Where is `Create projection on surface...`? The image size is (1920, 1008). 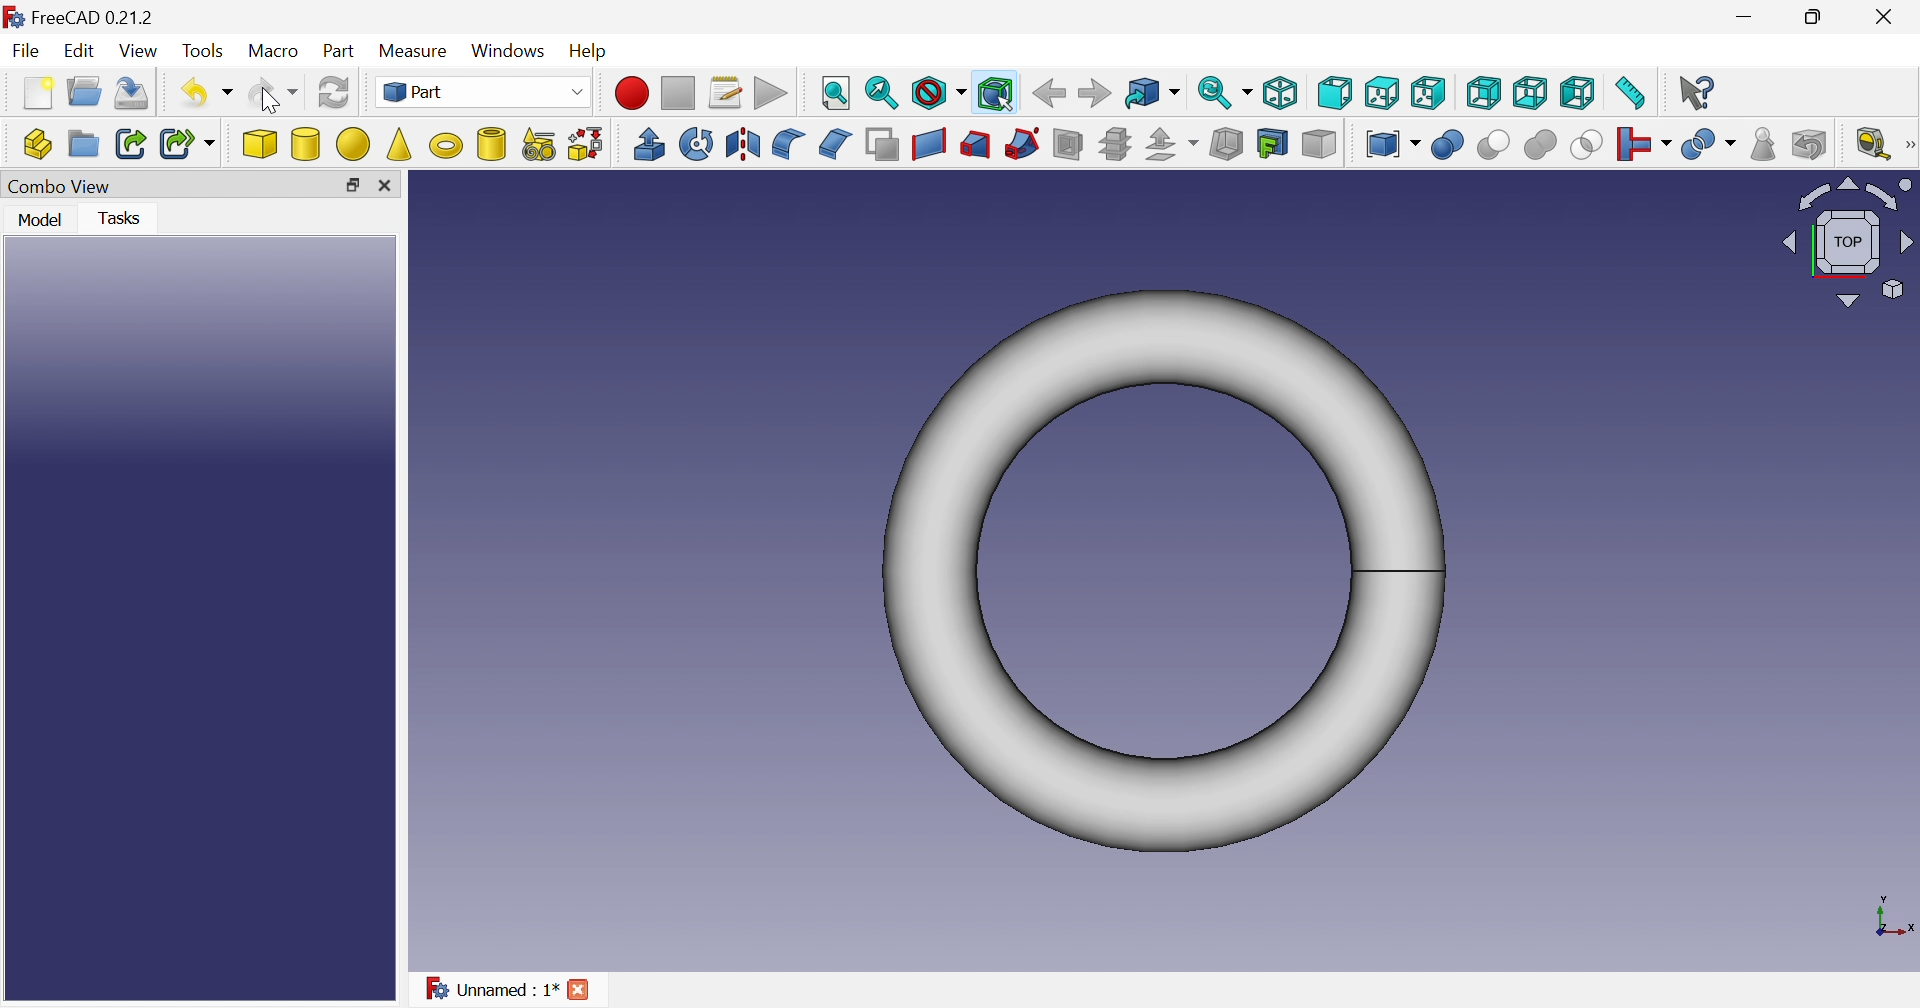 Create projection on surface... is located at coordinates (1272, 143).